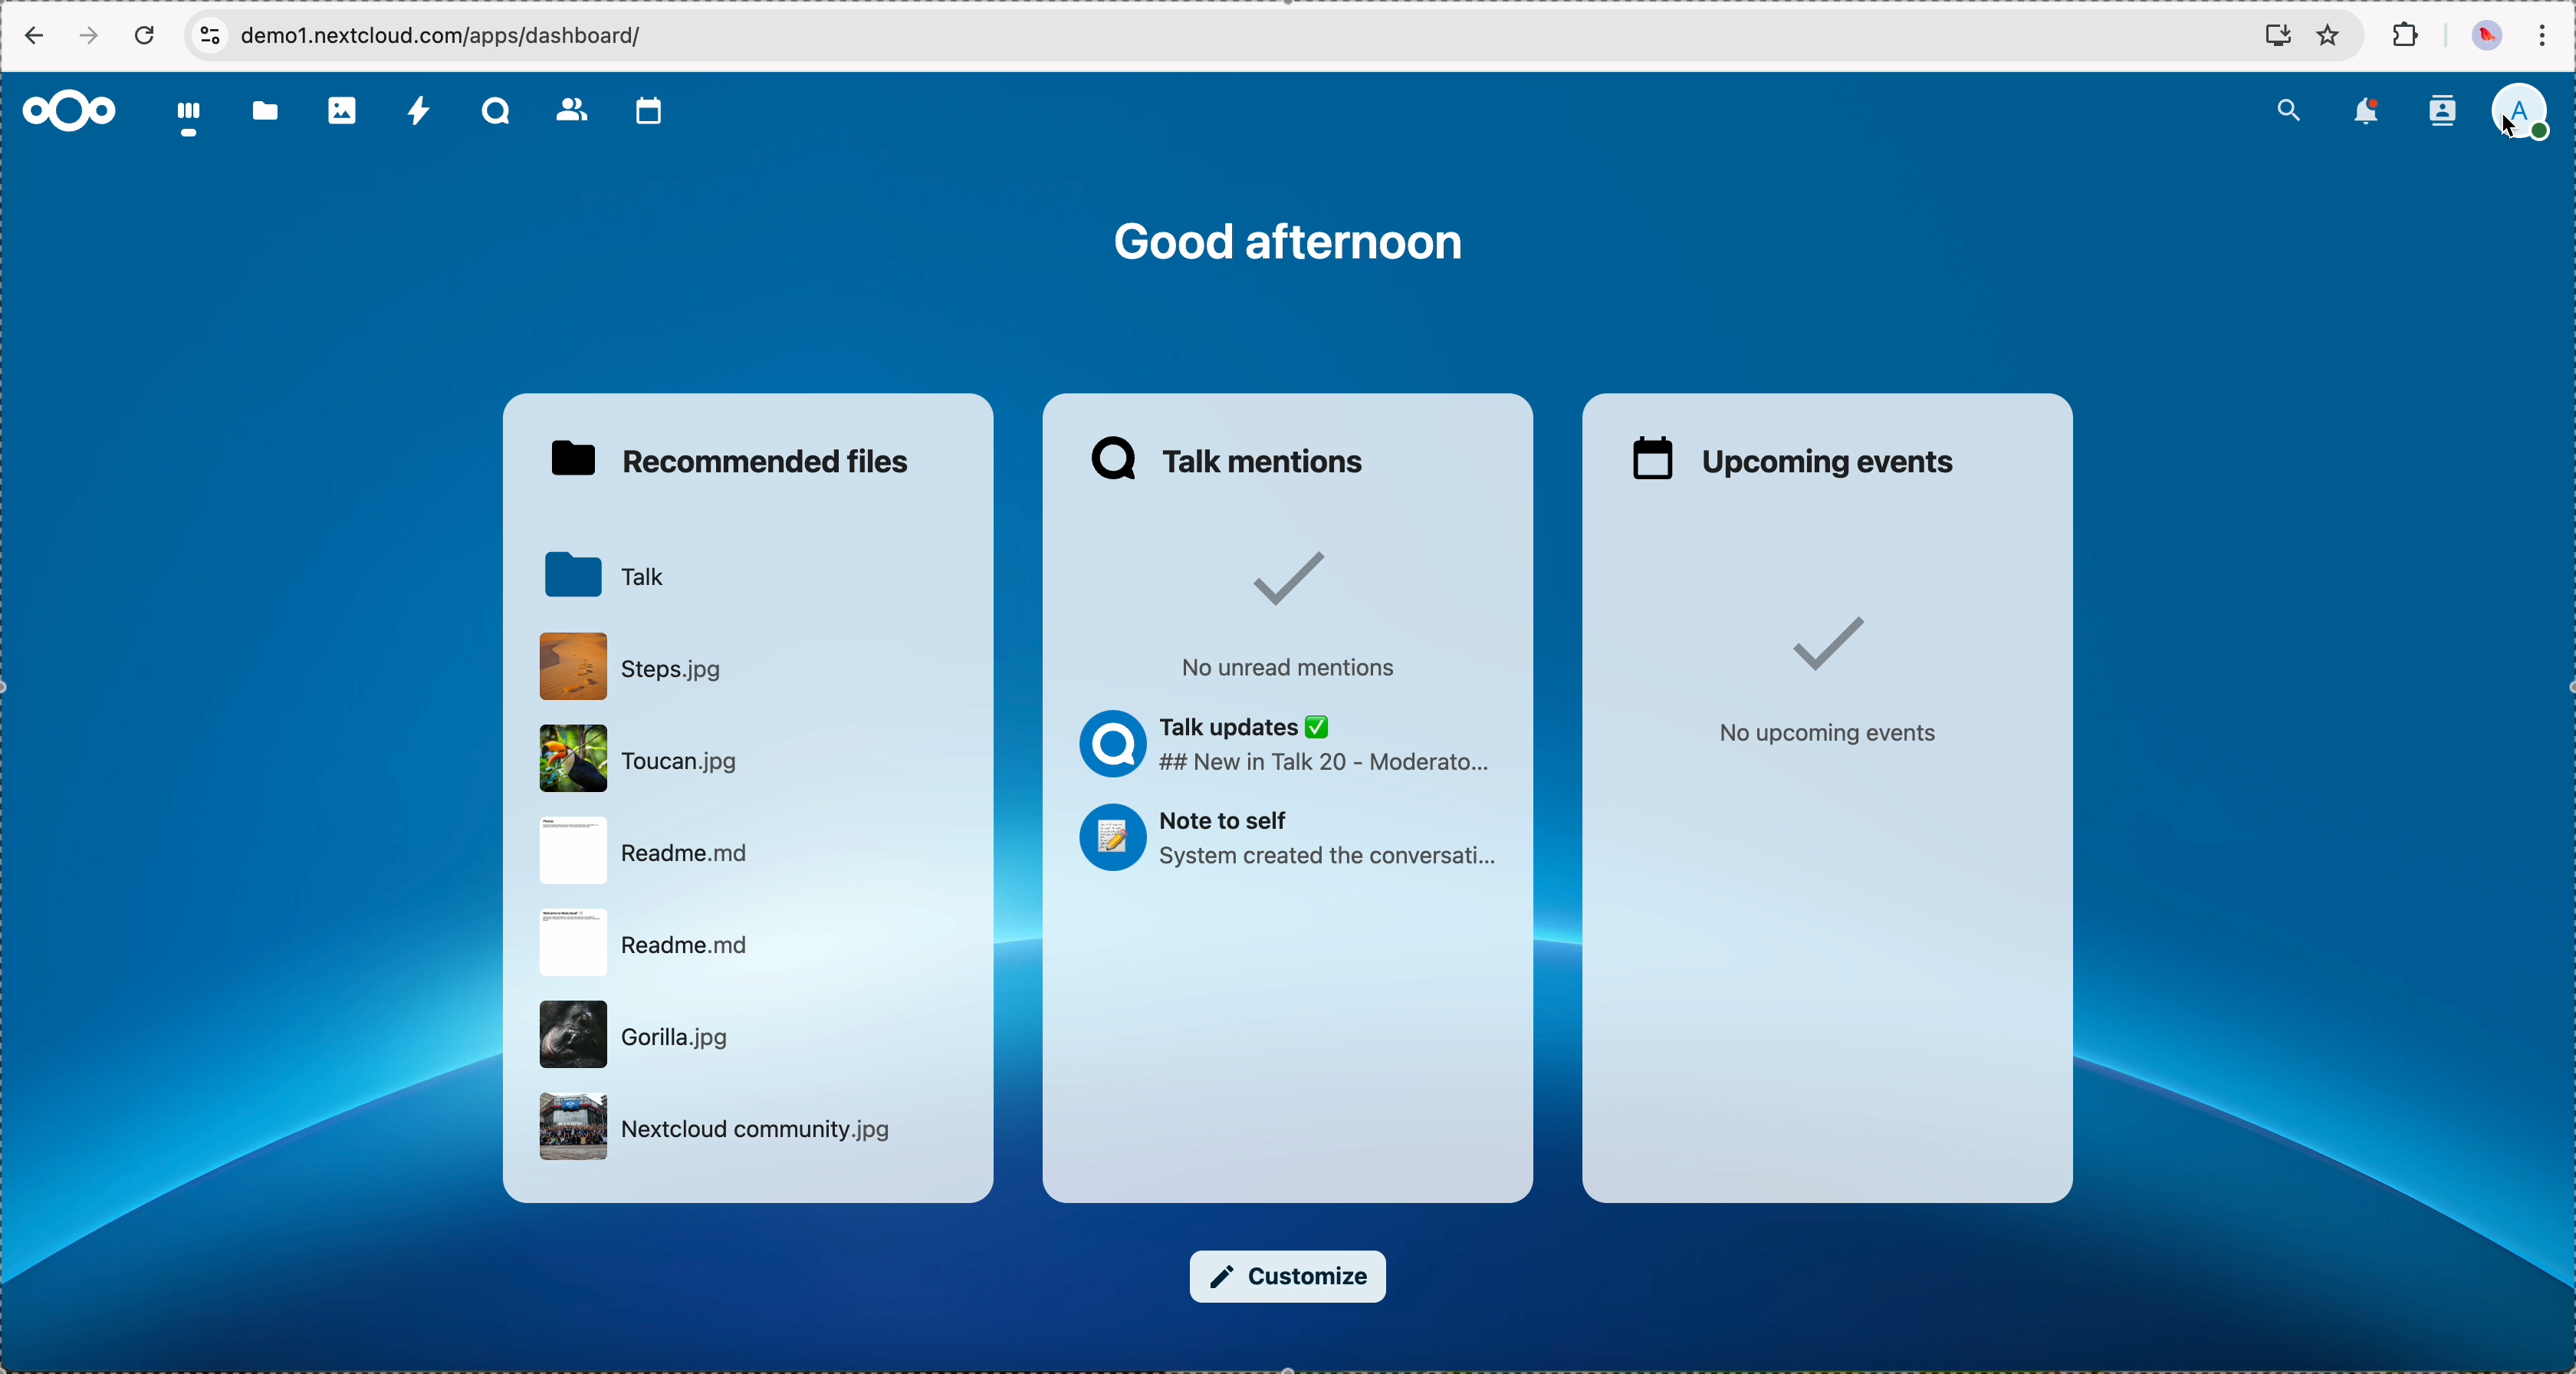 The image size is (2576, 1374). Describe the element at coordinates (1289, 842) in the screenshot. I see `Note to self` at that location.